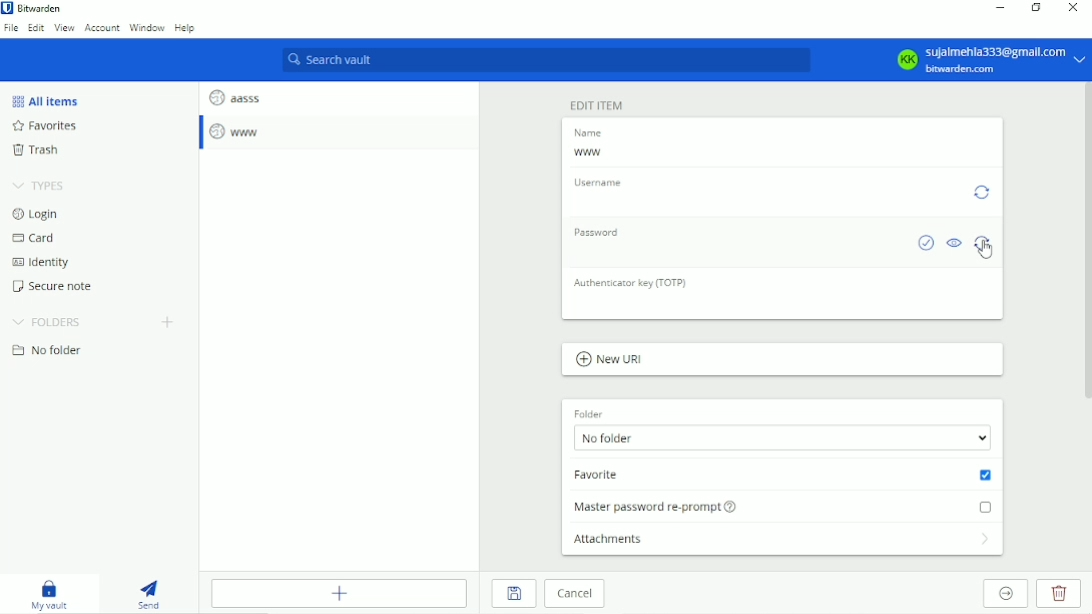  What do you see at coordinates (343, 593) in the screenshot?
I see `Add item` at bounding box center [343, 593].